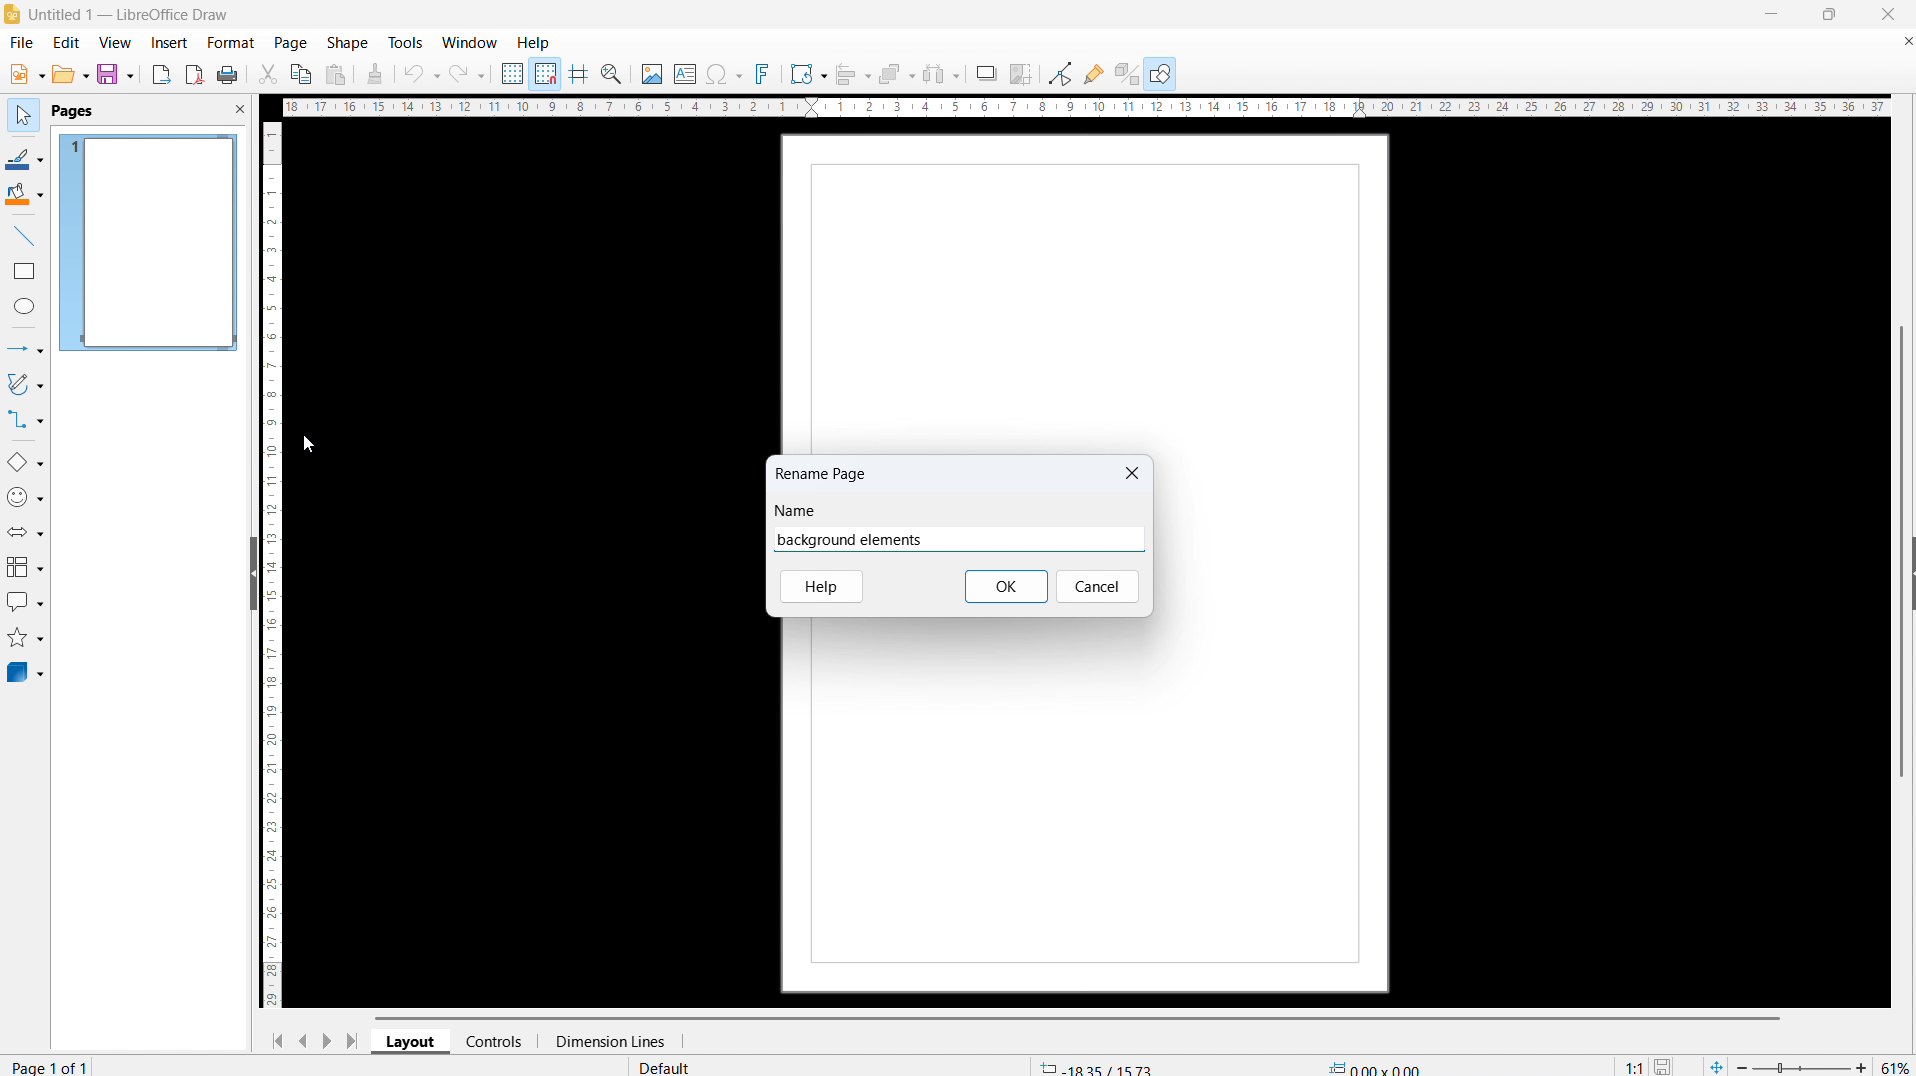 The image size is (1916, 1076). What do you see at coordinates (376, 73) in the screenshot?
I see `clone formatting` at bounding box center [376, 73].